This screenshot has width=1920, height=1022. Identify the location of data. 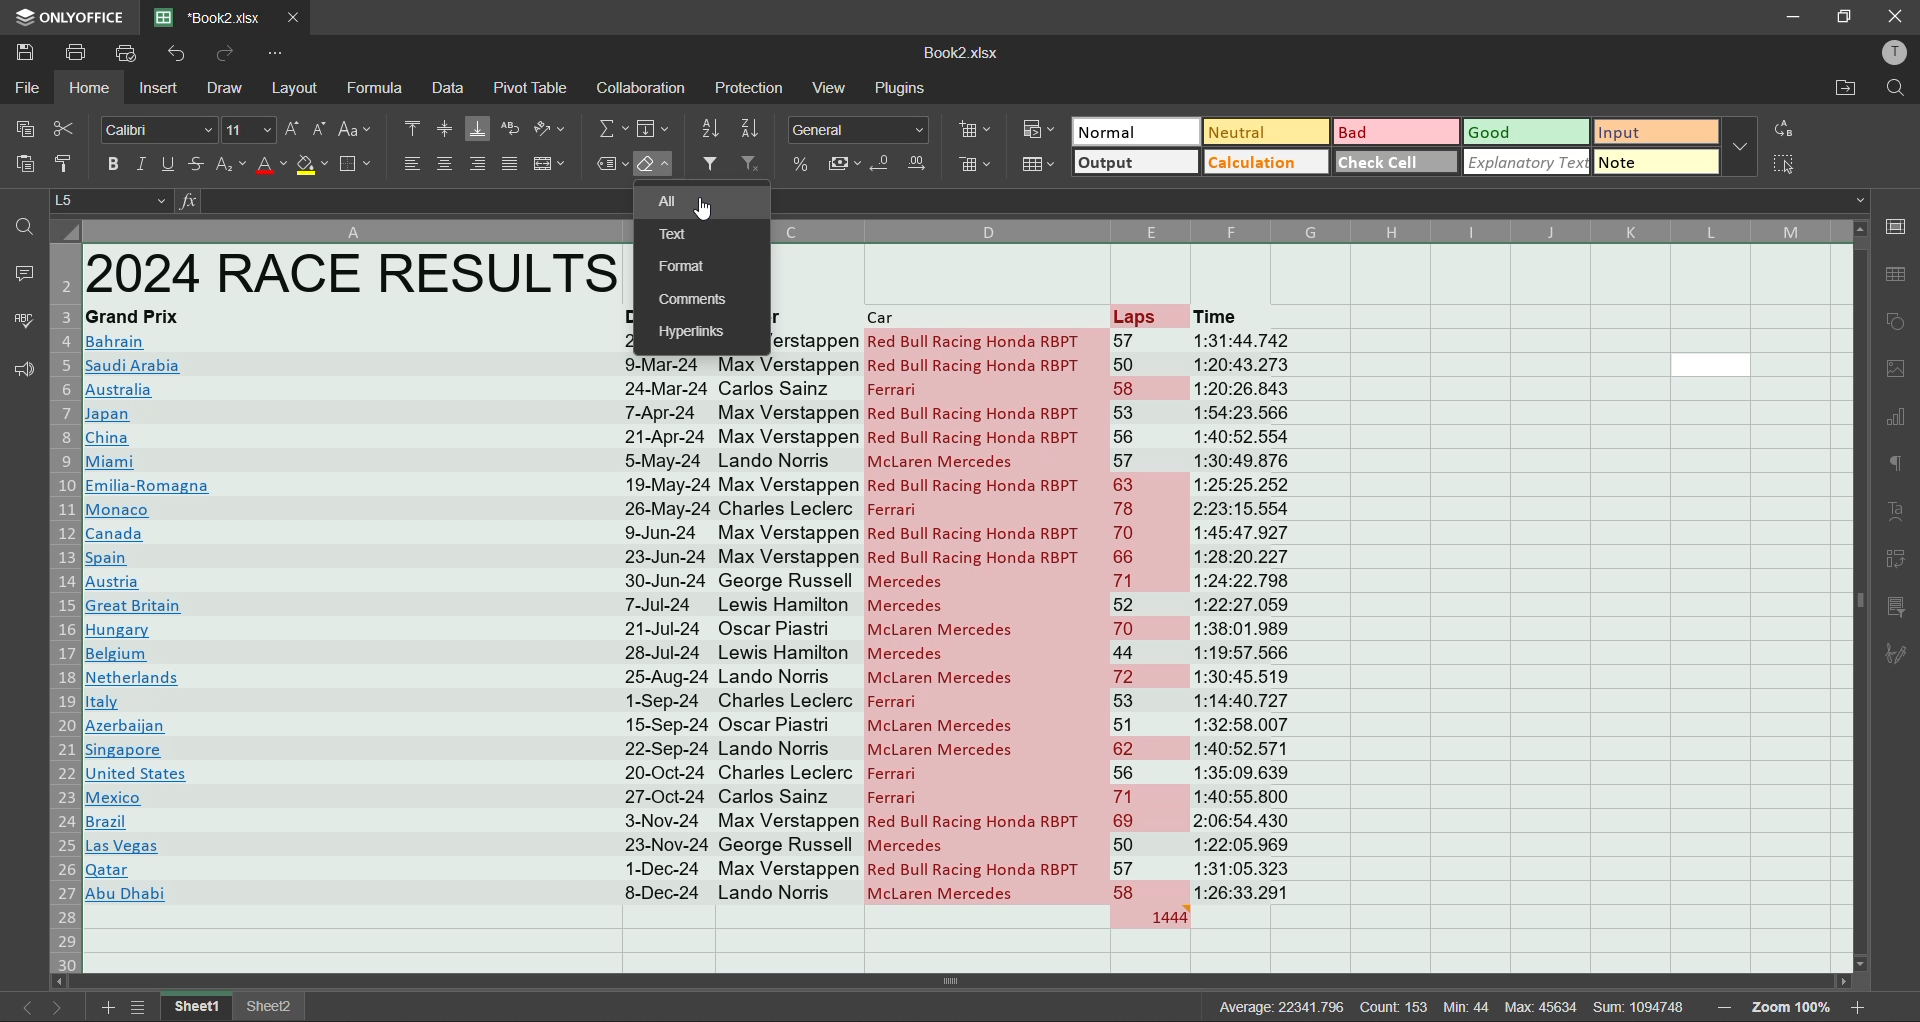
(449, 87).